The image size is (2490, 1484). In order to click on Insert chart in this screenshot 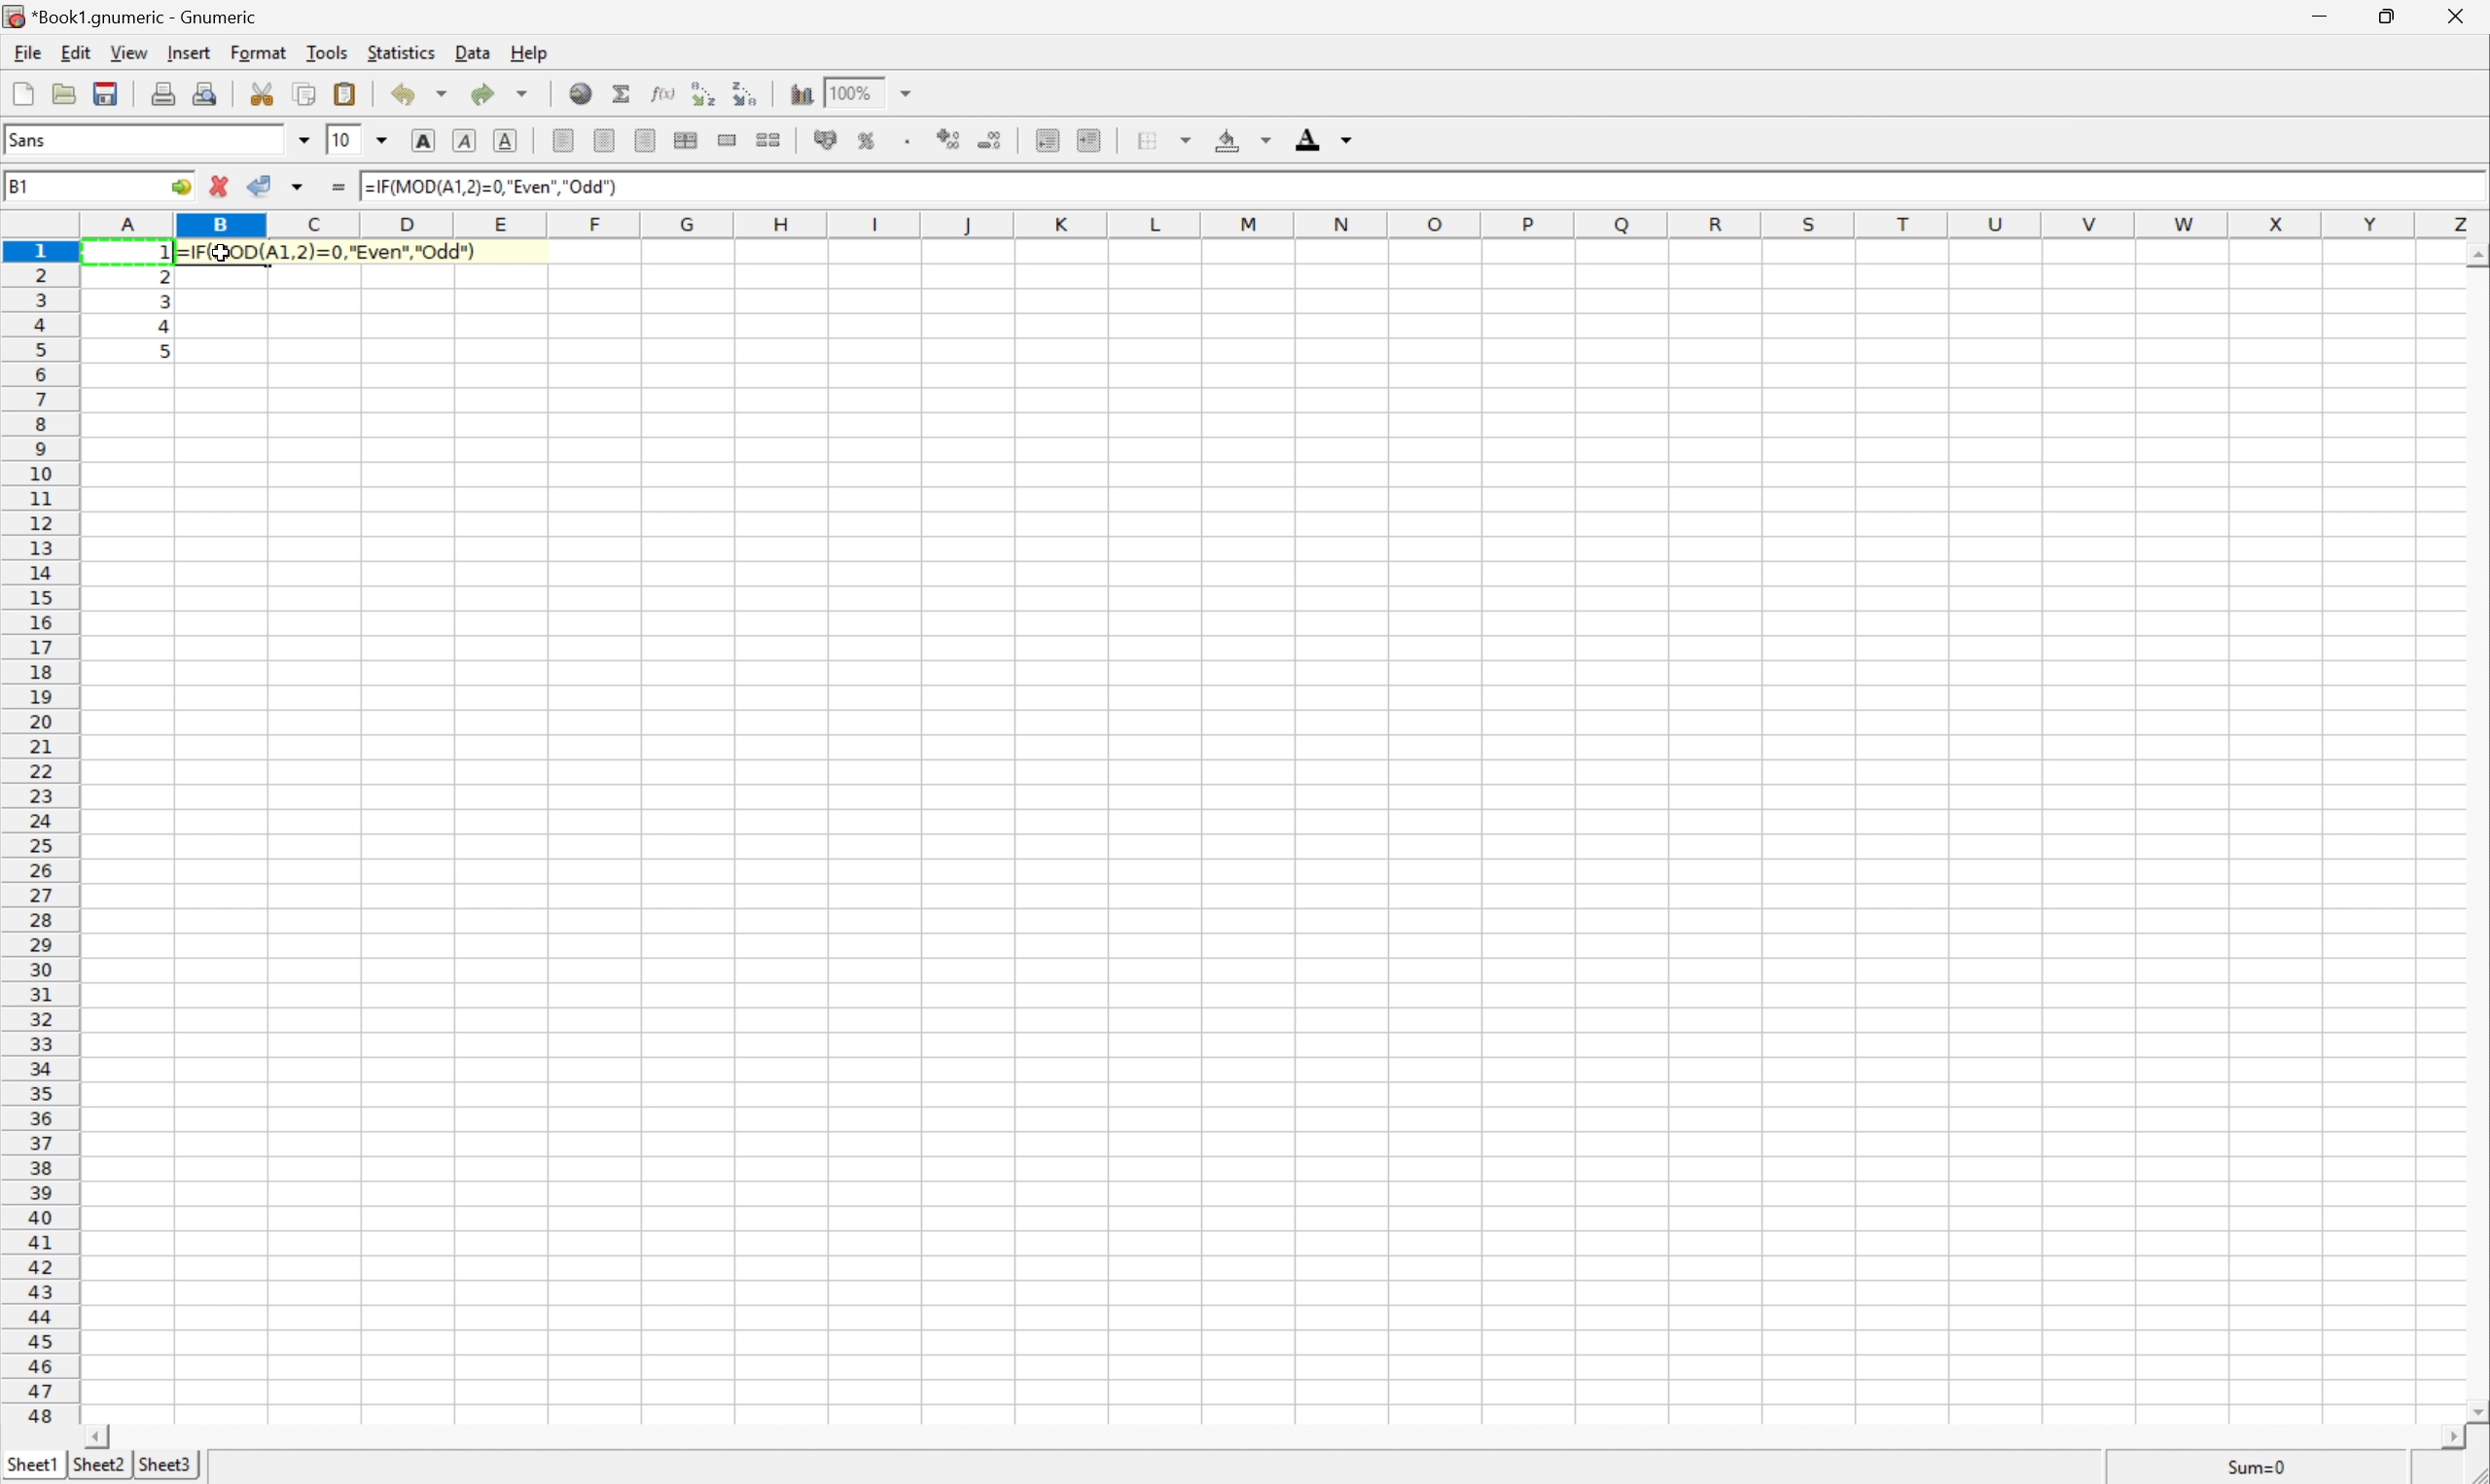, I will do `click(802, 92)`.